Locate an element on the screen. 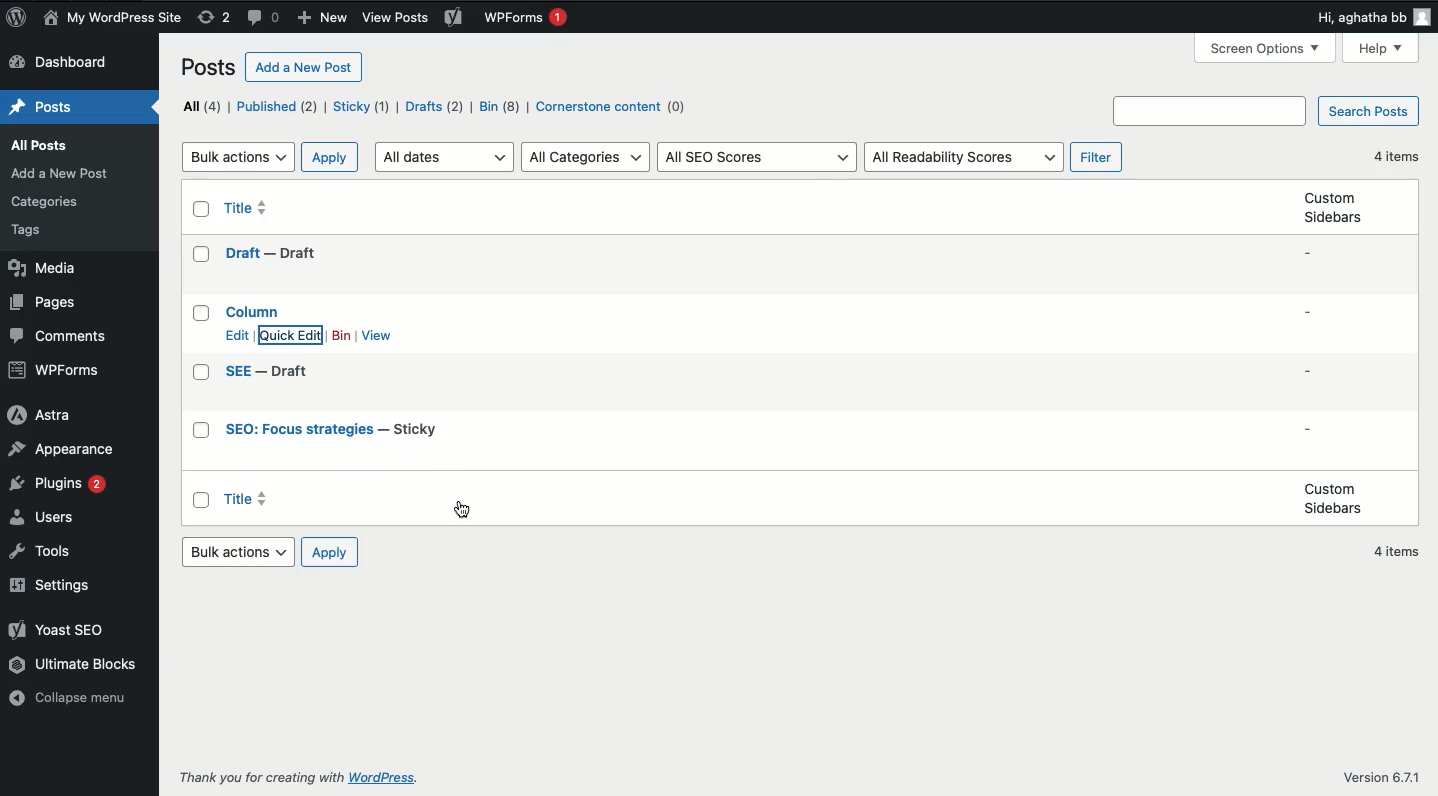 Image resolution: width=1438 pixels, height=796 pixels.  is located at coordinates (394, 19).